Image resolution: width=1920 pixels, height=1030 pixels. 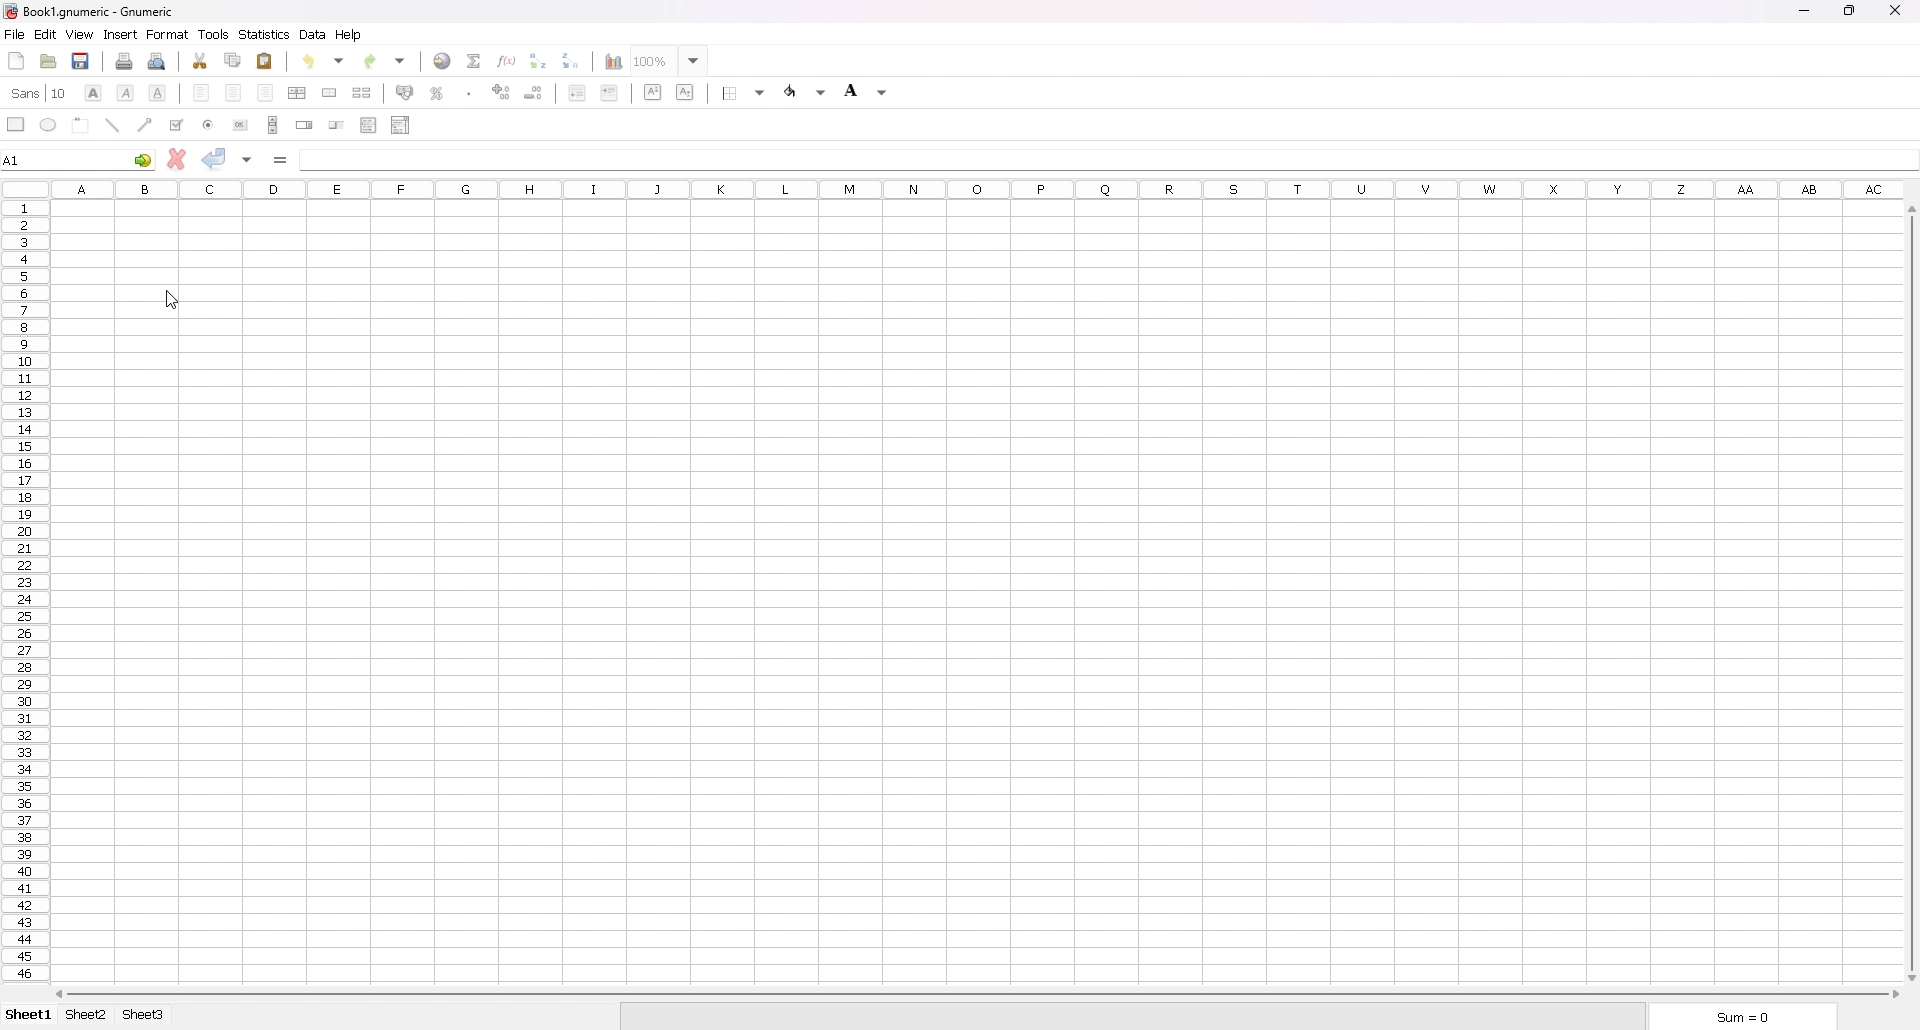 I want to click on italic, so click(x=126, y=93).